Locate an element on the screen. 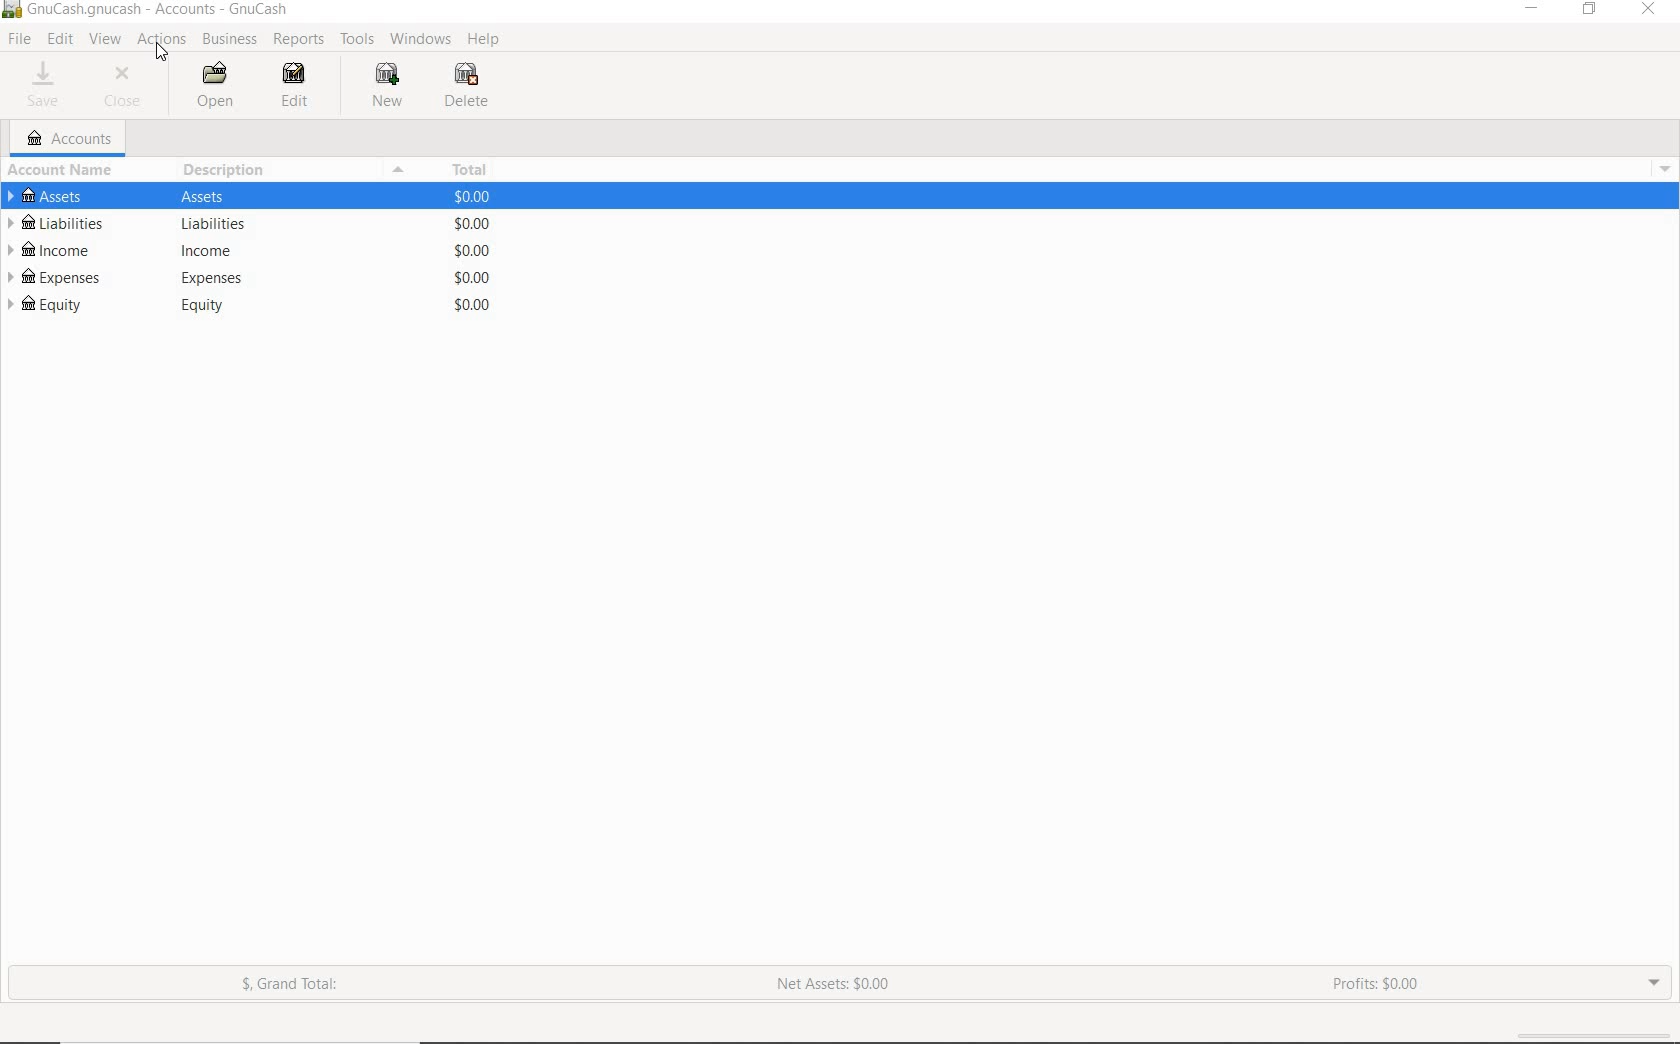 This screenshot has height=1044, width=1680. LIABILITIES is located at coordinates (253, 223).